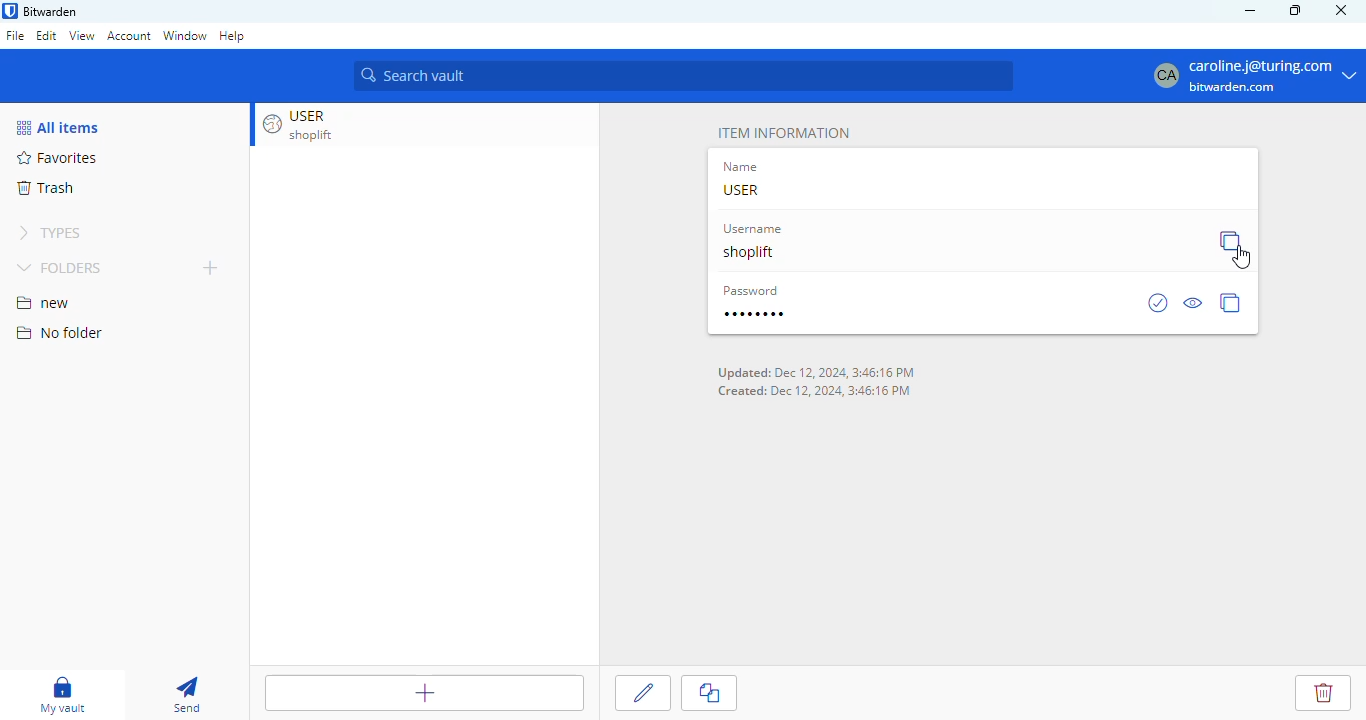  I want to click on bitwarden, so click(50, 11).